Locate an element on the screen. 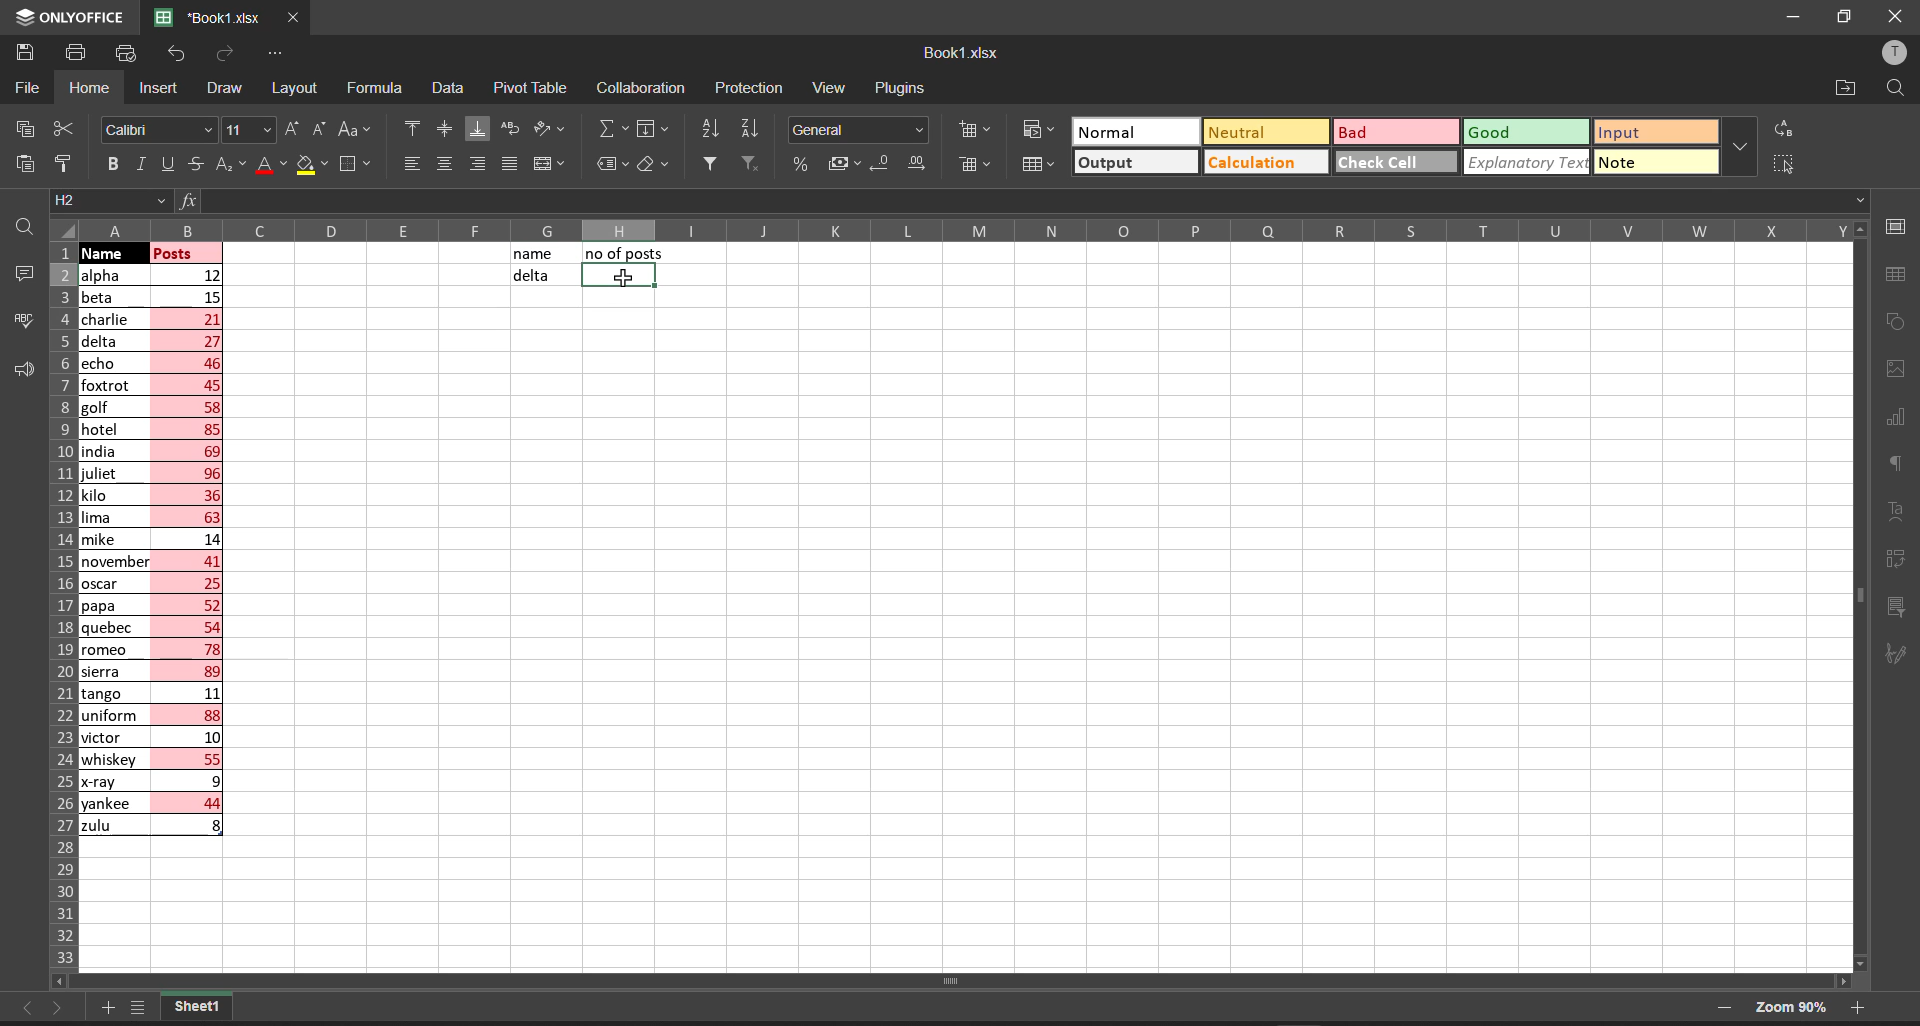  align center is located at coordinates (443, 130).